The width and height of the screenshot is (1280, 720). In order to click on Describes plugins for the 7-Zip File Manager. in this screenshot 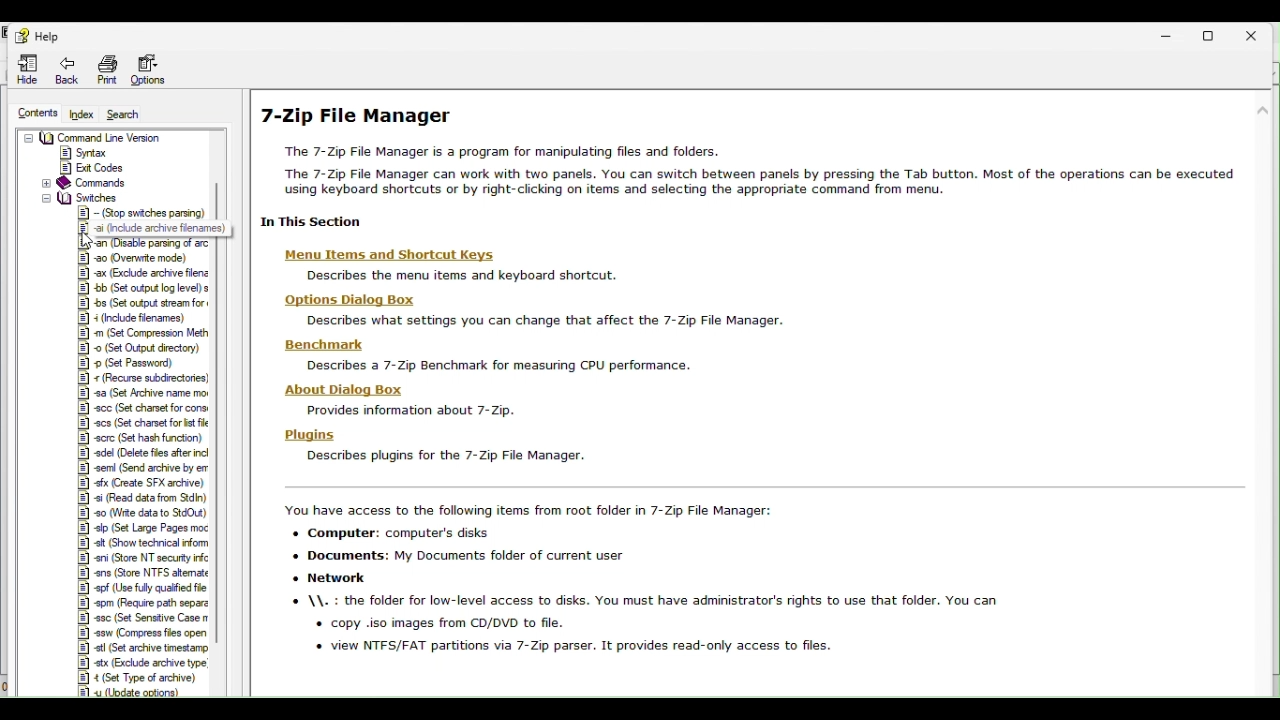, I will do `click(448, 456)`.